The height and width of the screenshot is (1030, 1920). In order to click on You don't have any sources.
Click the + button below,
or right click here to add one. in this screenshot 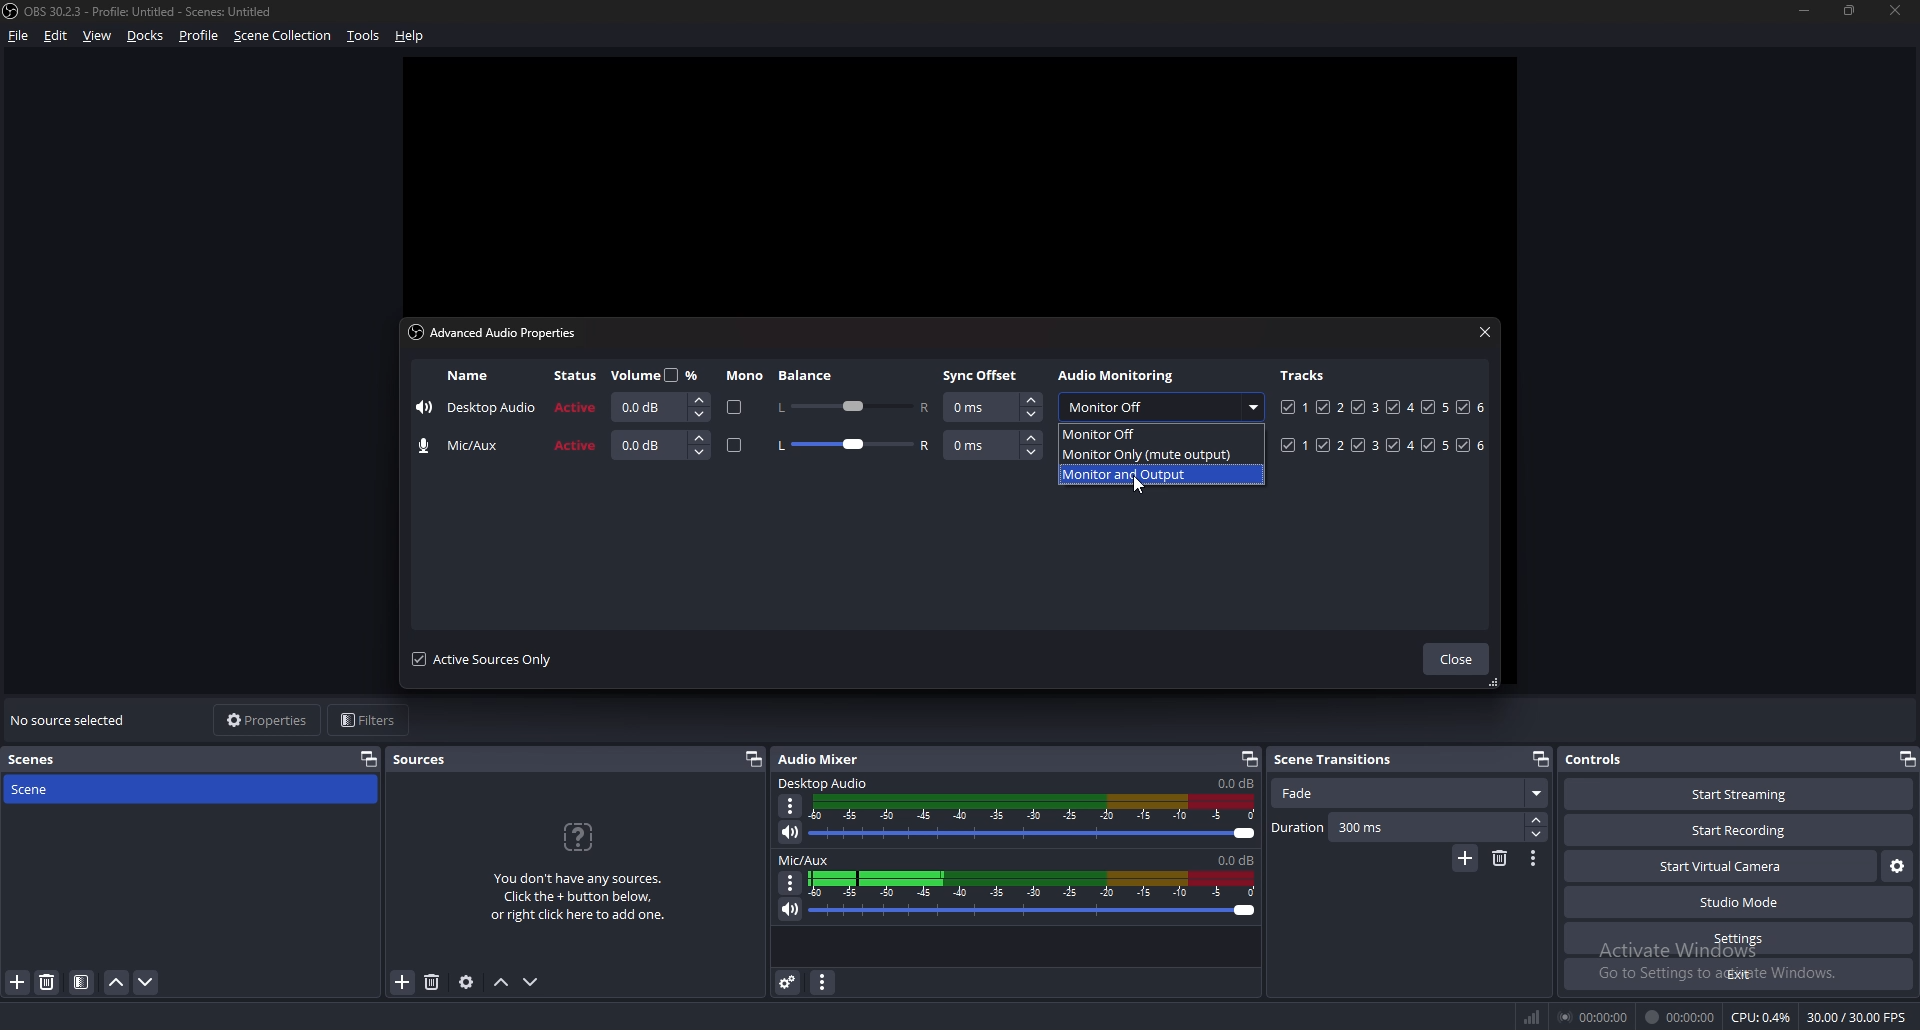, I will do `click(585, 873)`.